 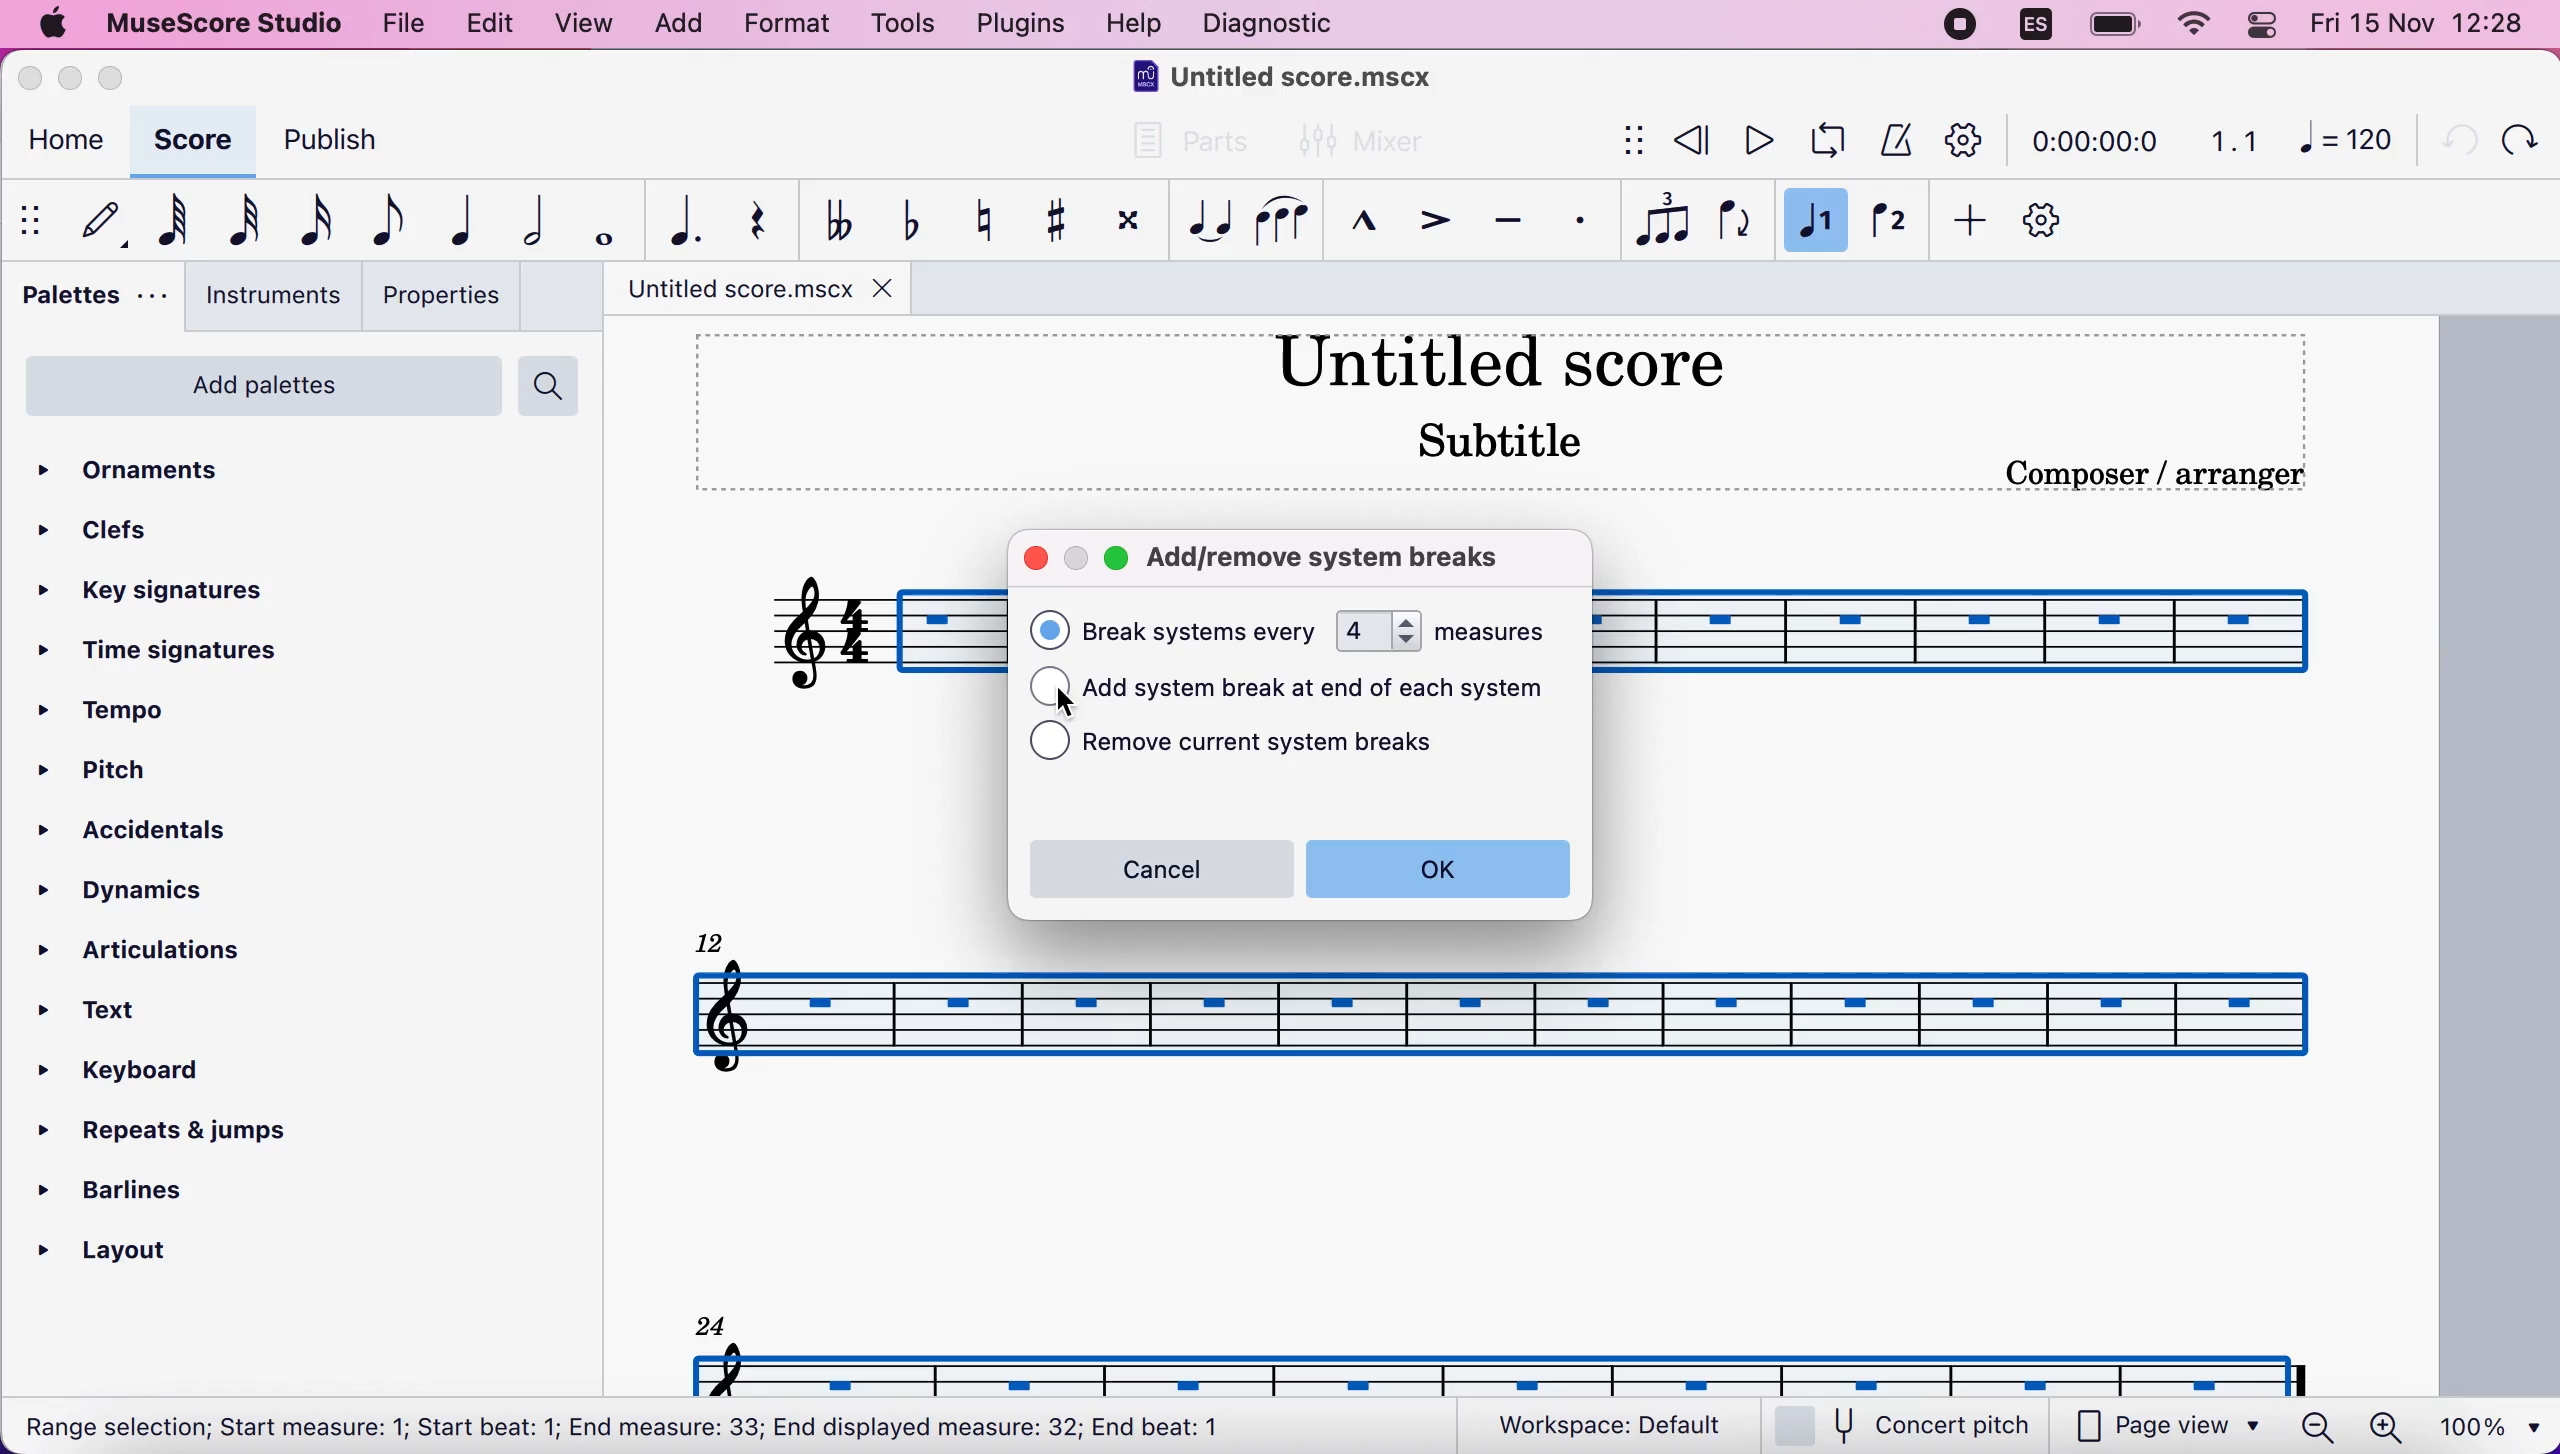 What do you see at coordinates (1049, 686) in the screenshot?
I see `checkbox` at bounding box center [1049, 686].